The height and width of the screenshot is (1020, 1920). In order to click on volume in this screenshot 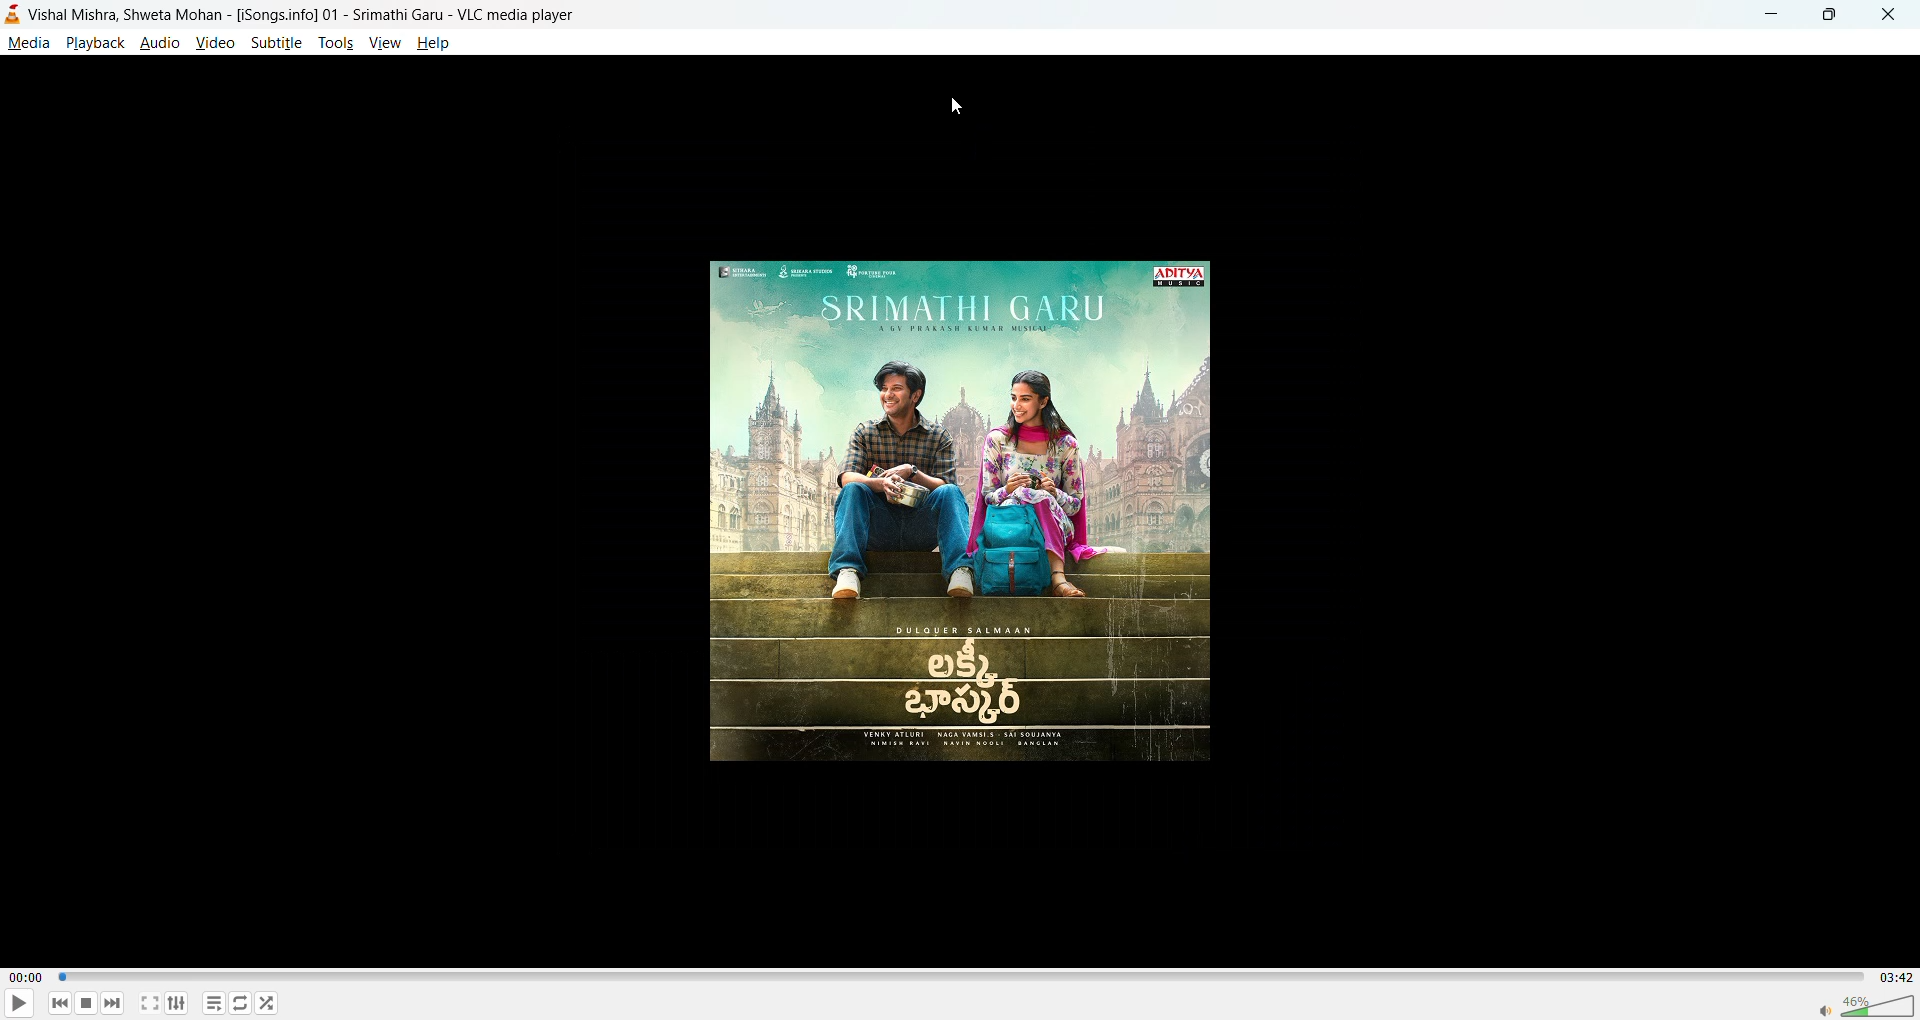, I will do `click(1866, 1003)`.